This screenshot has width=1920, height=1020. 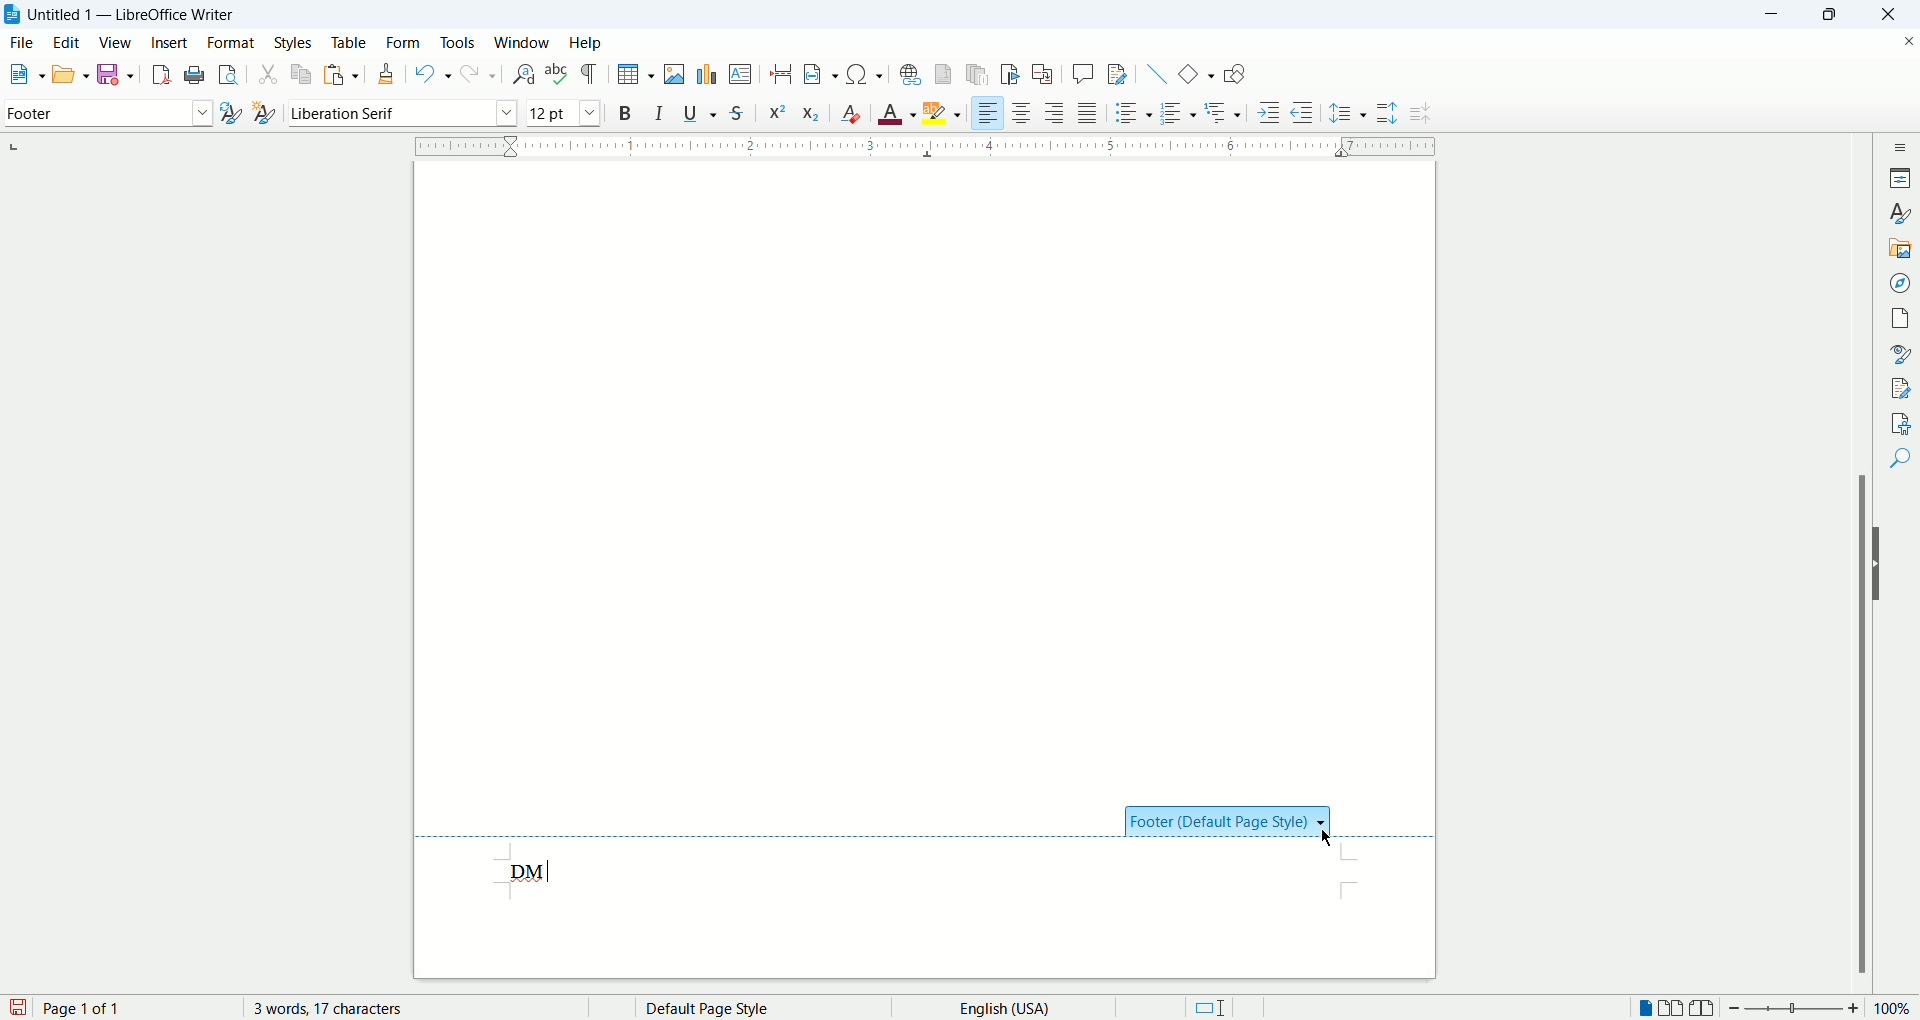 I want to click on insert page break, so click(x=783, y=74).